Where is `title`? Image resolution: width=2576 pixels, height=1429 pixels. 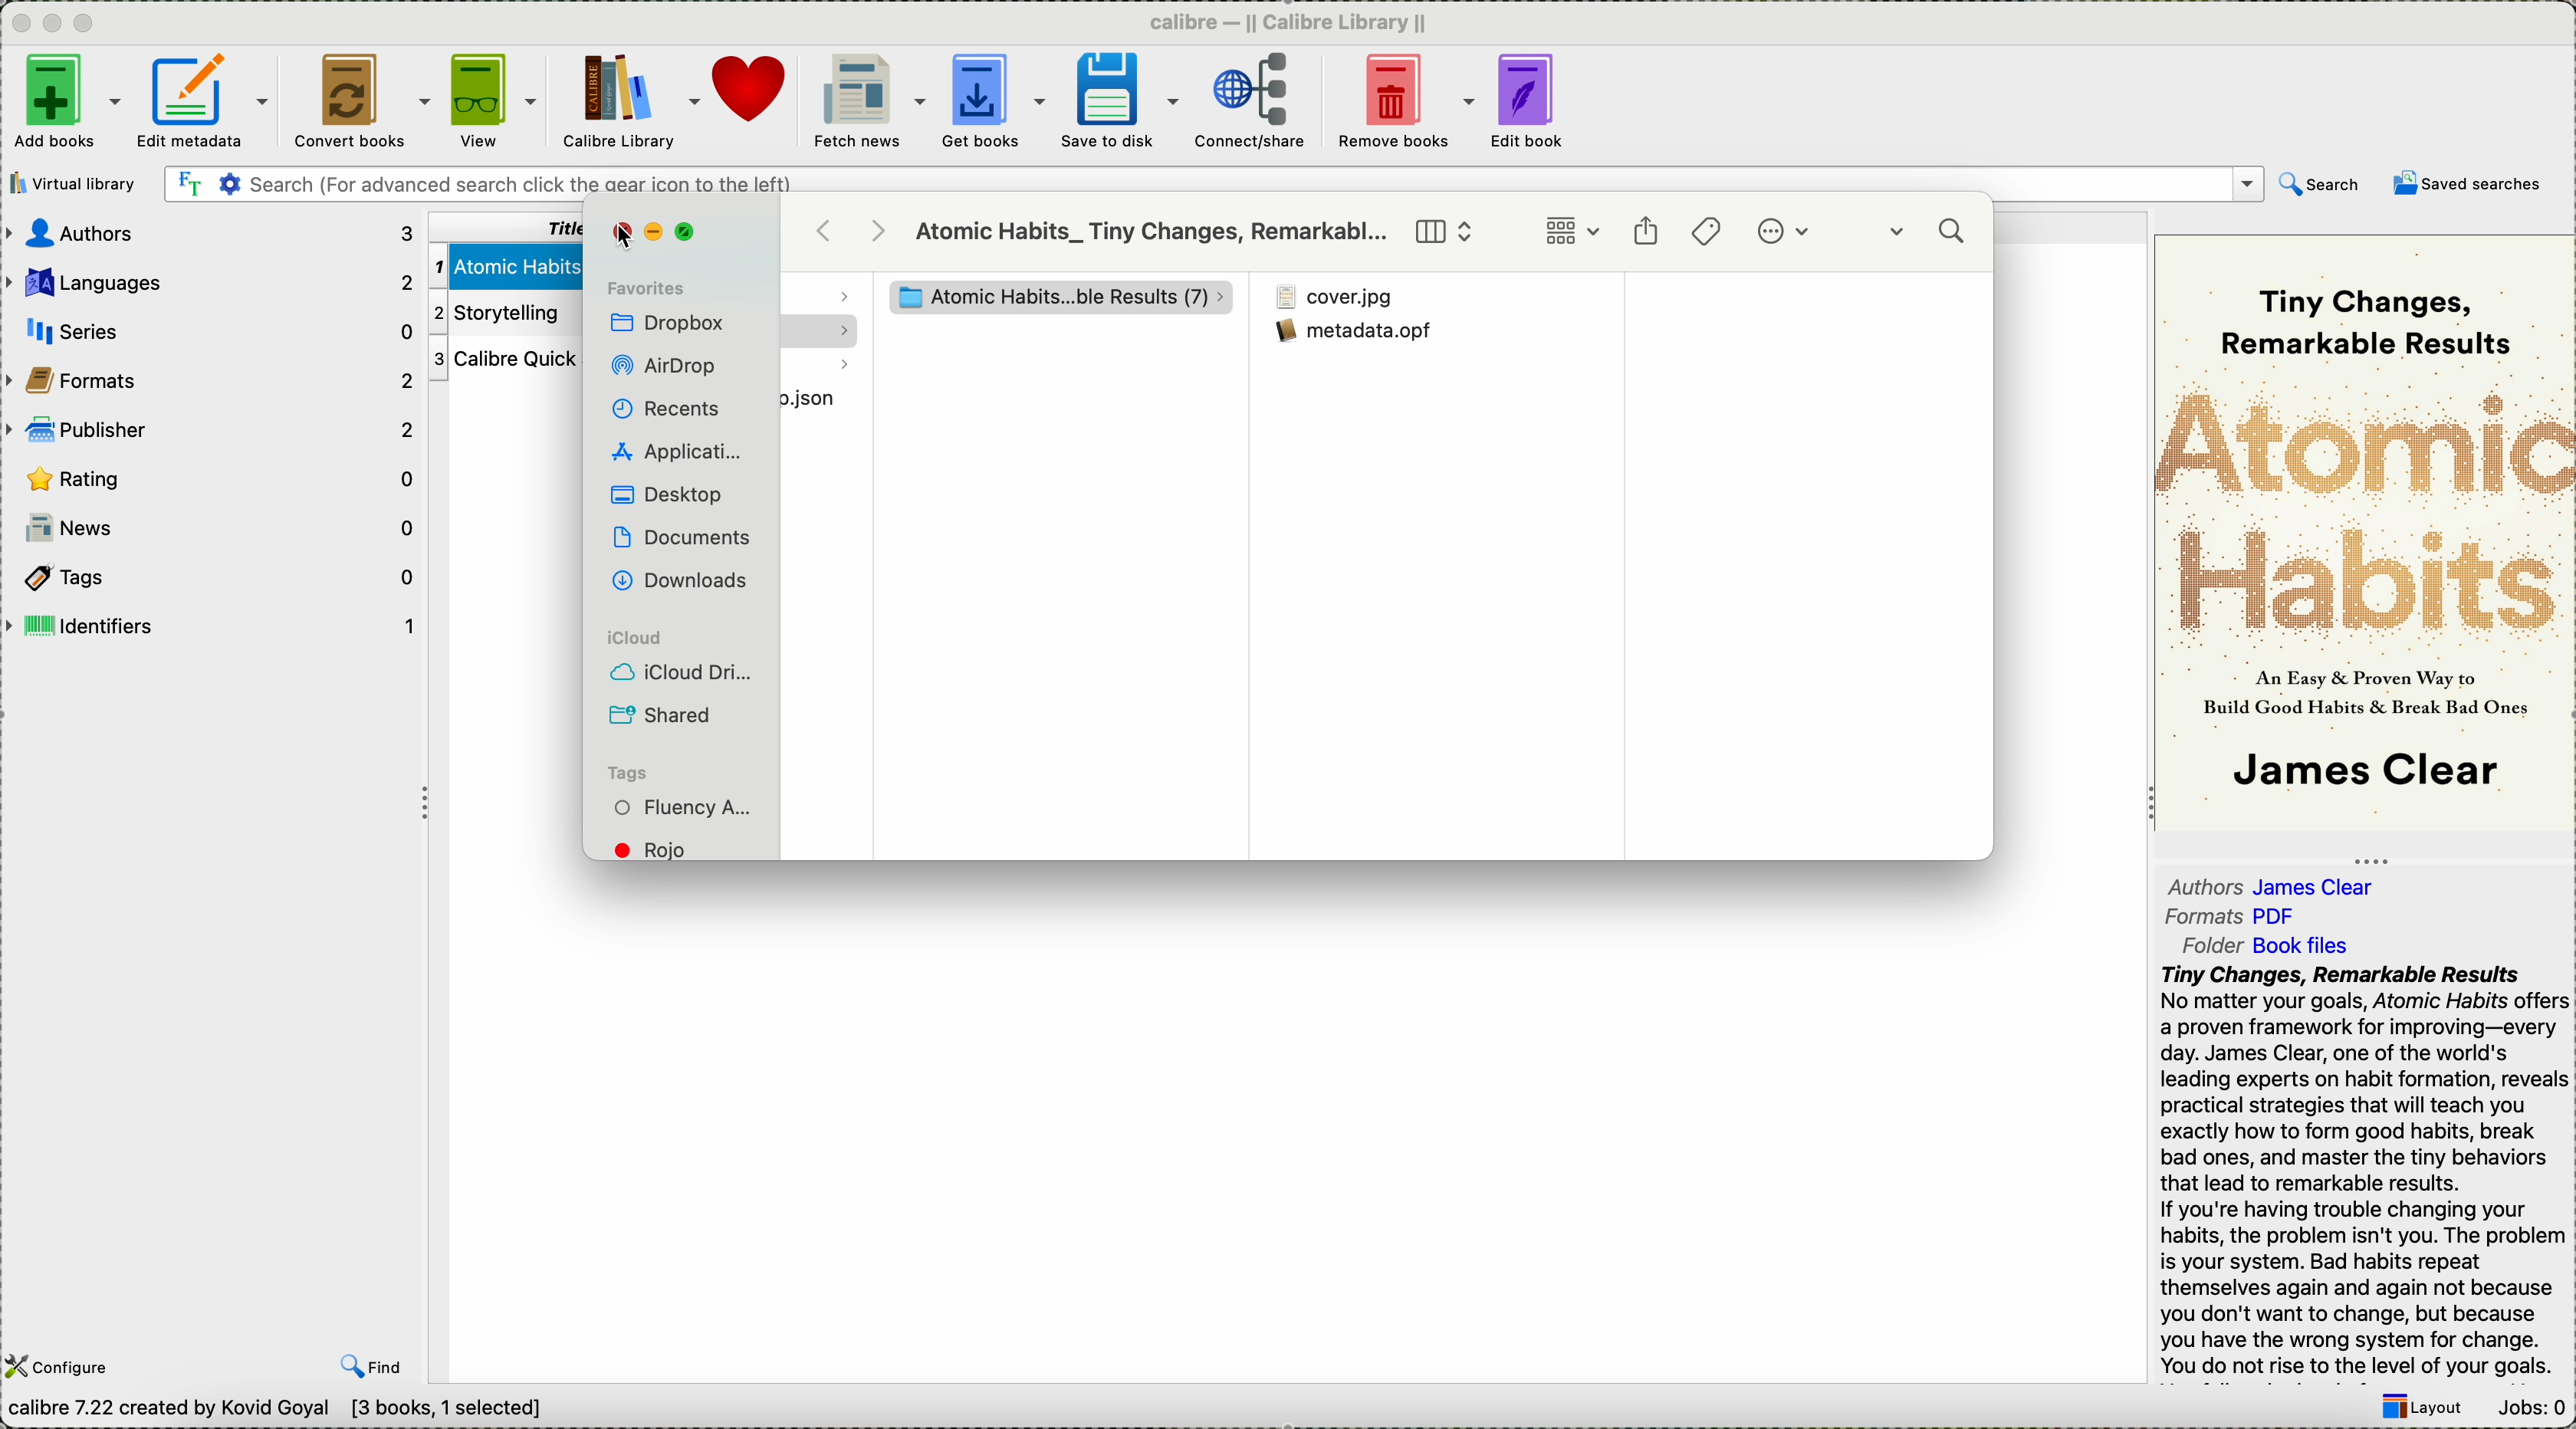
title is located at coordinates (510, 226).